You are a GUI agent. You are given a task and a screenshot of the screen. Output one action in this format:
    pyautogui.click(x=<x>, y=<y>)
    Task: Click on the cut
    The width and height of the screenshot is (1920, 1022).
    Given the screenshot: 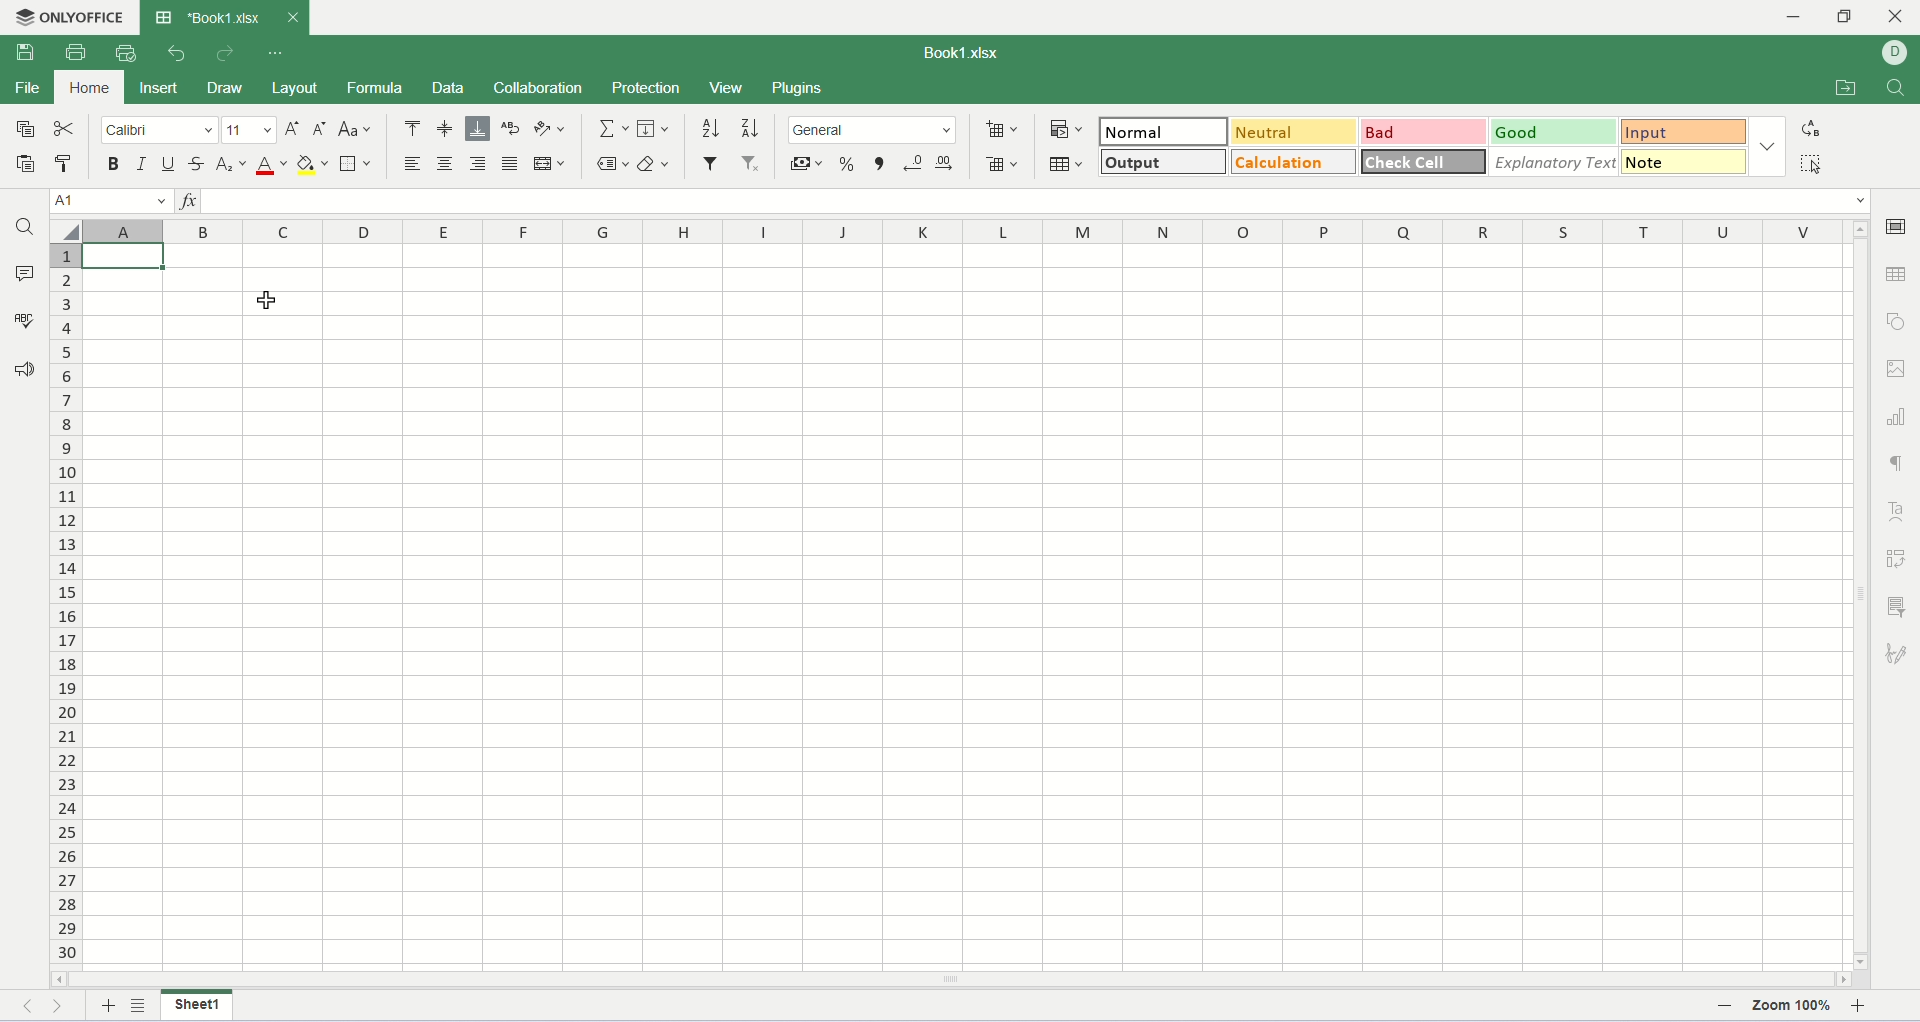 What is the action you would take?
    pyautogui.click(x=65, y=130)
    